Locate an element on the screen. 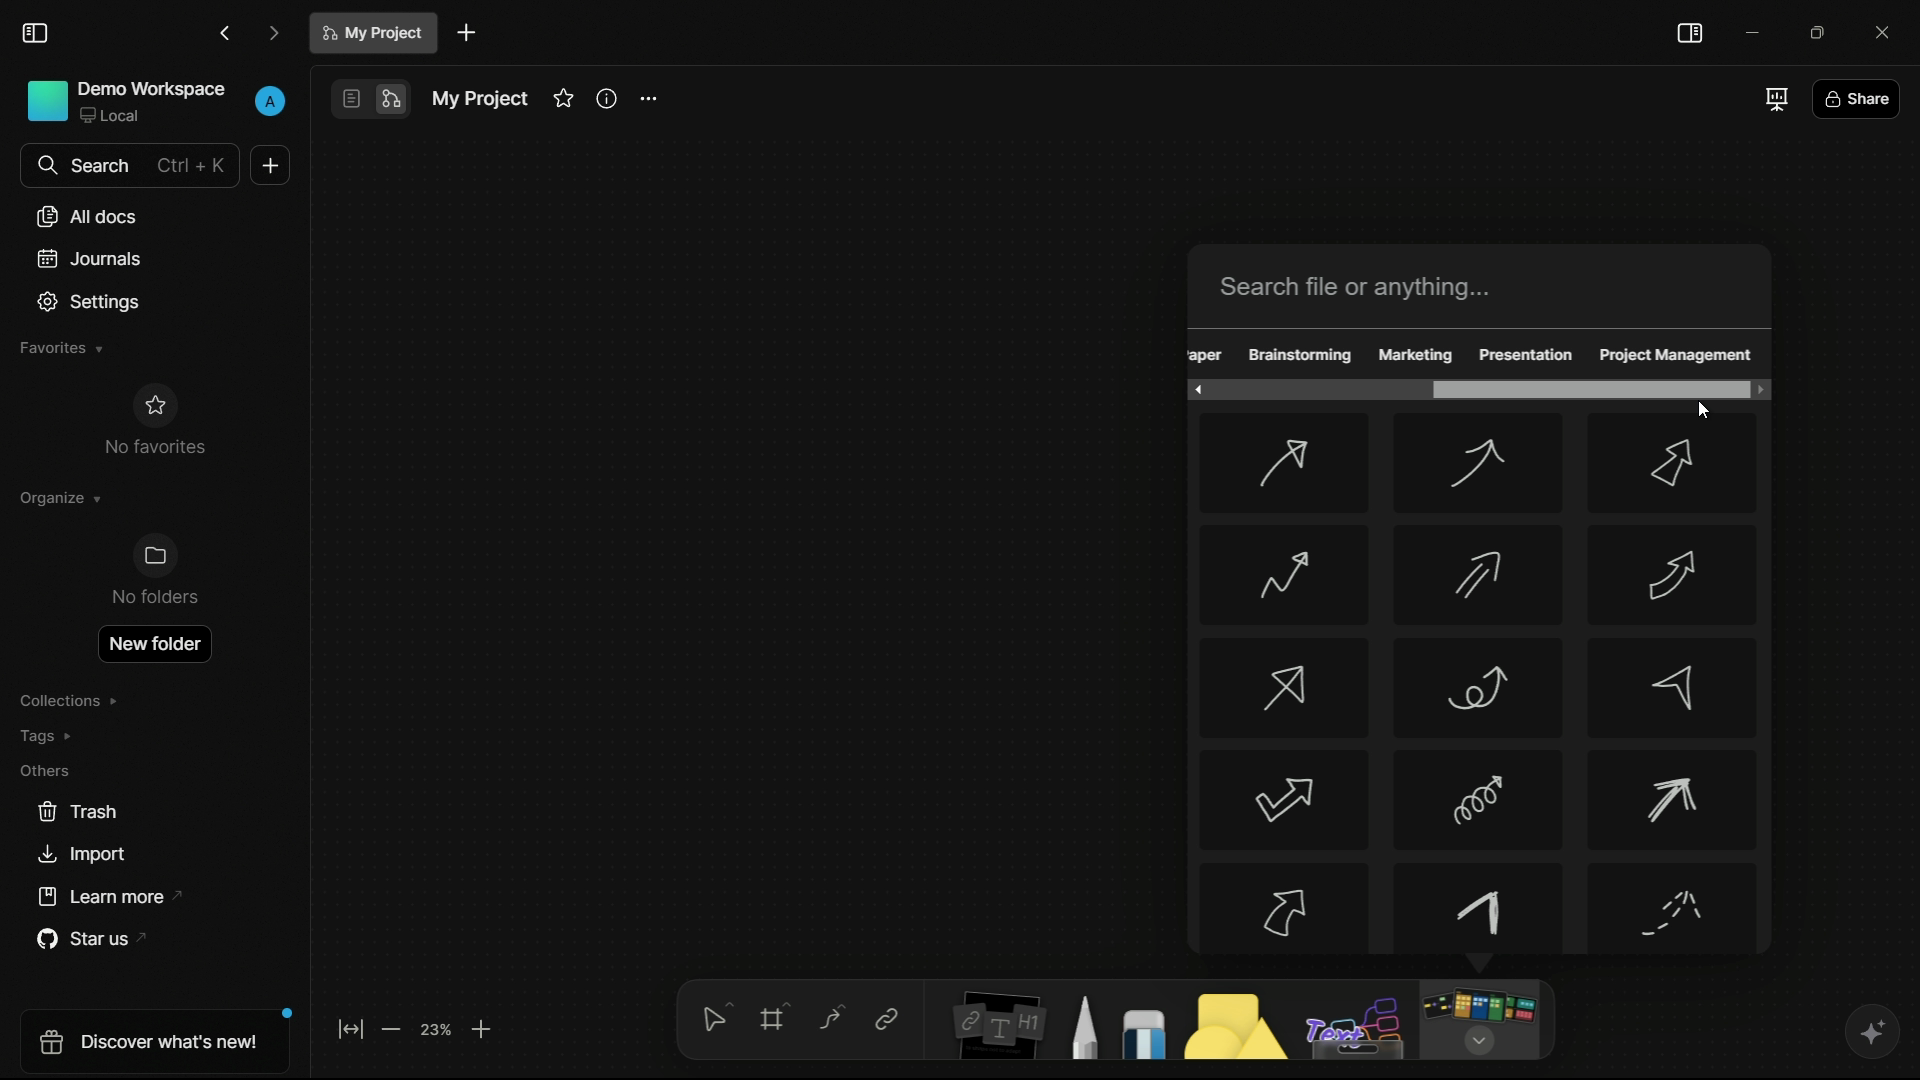  learn more is located at coordinates (114, 897).